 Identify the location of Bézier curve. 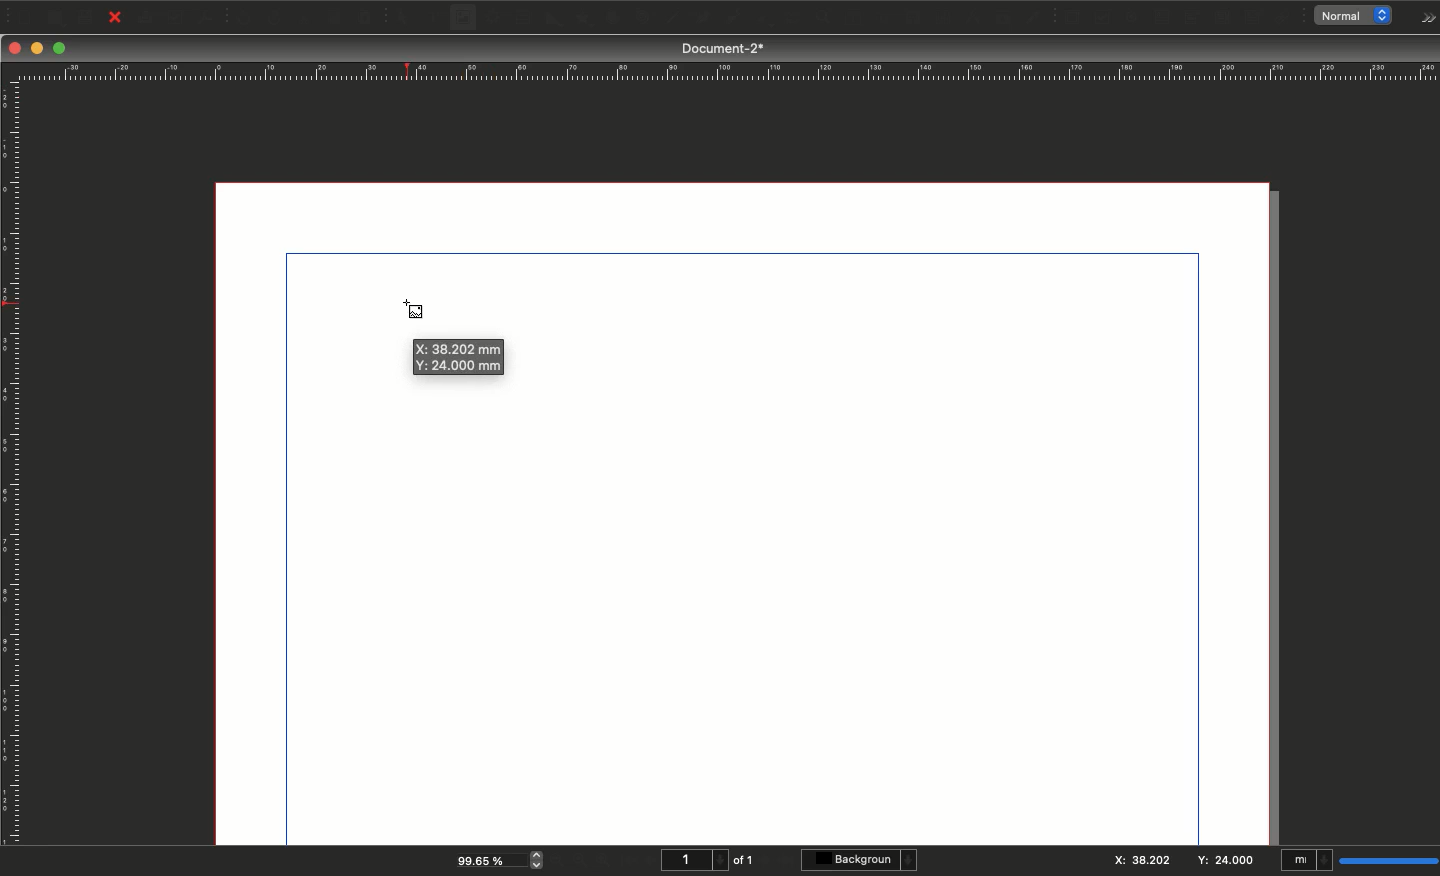
(700, 19).